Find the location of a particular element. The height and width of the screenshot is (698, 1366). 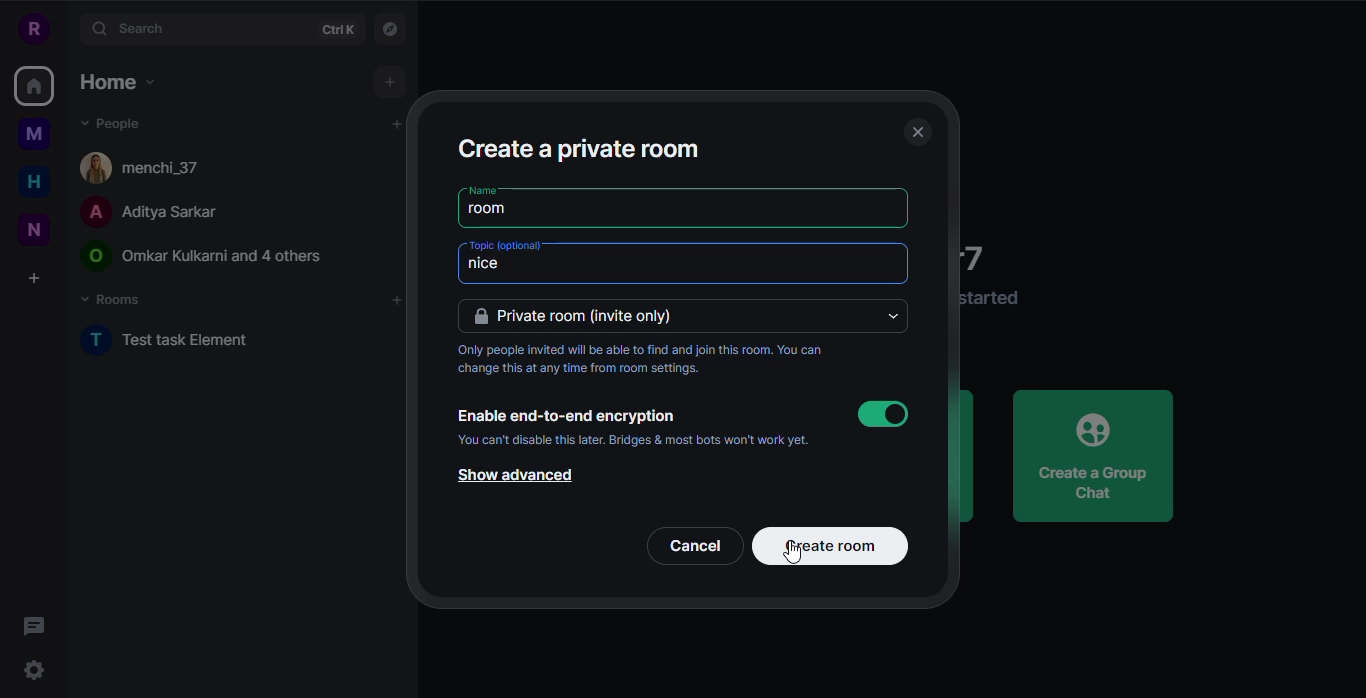

add is located at coordinates (386, 126).